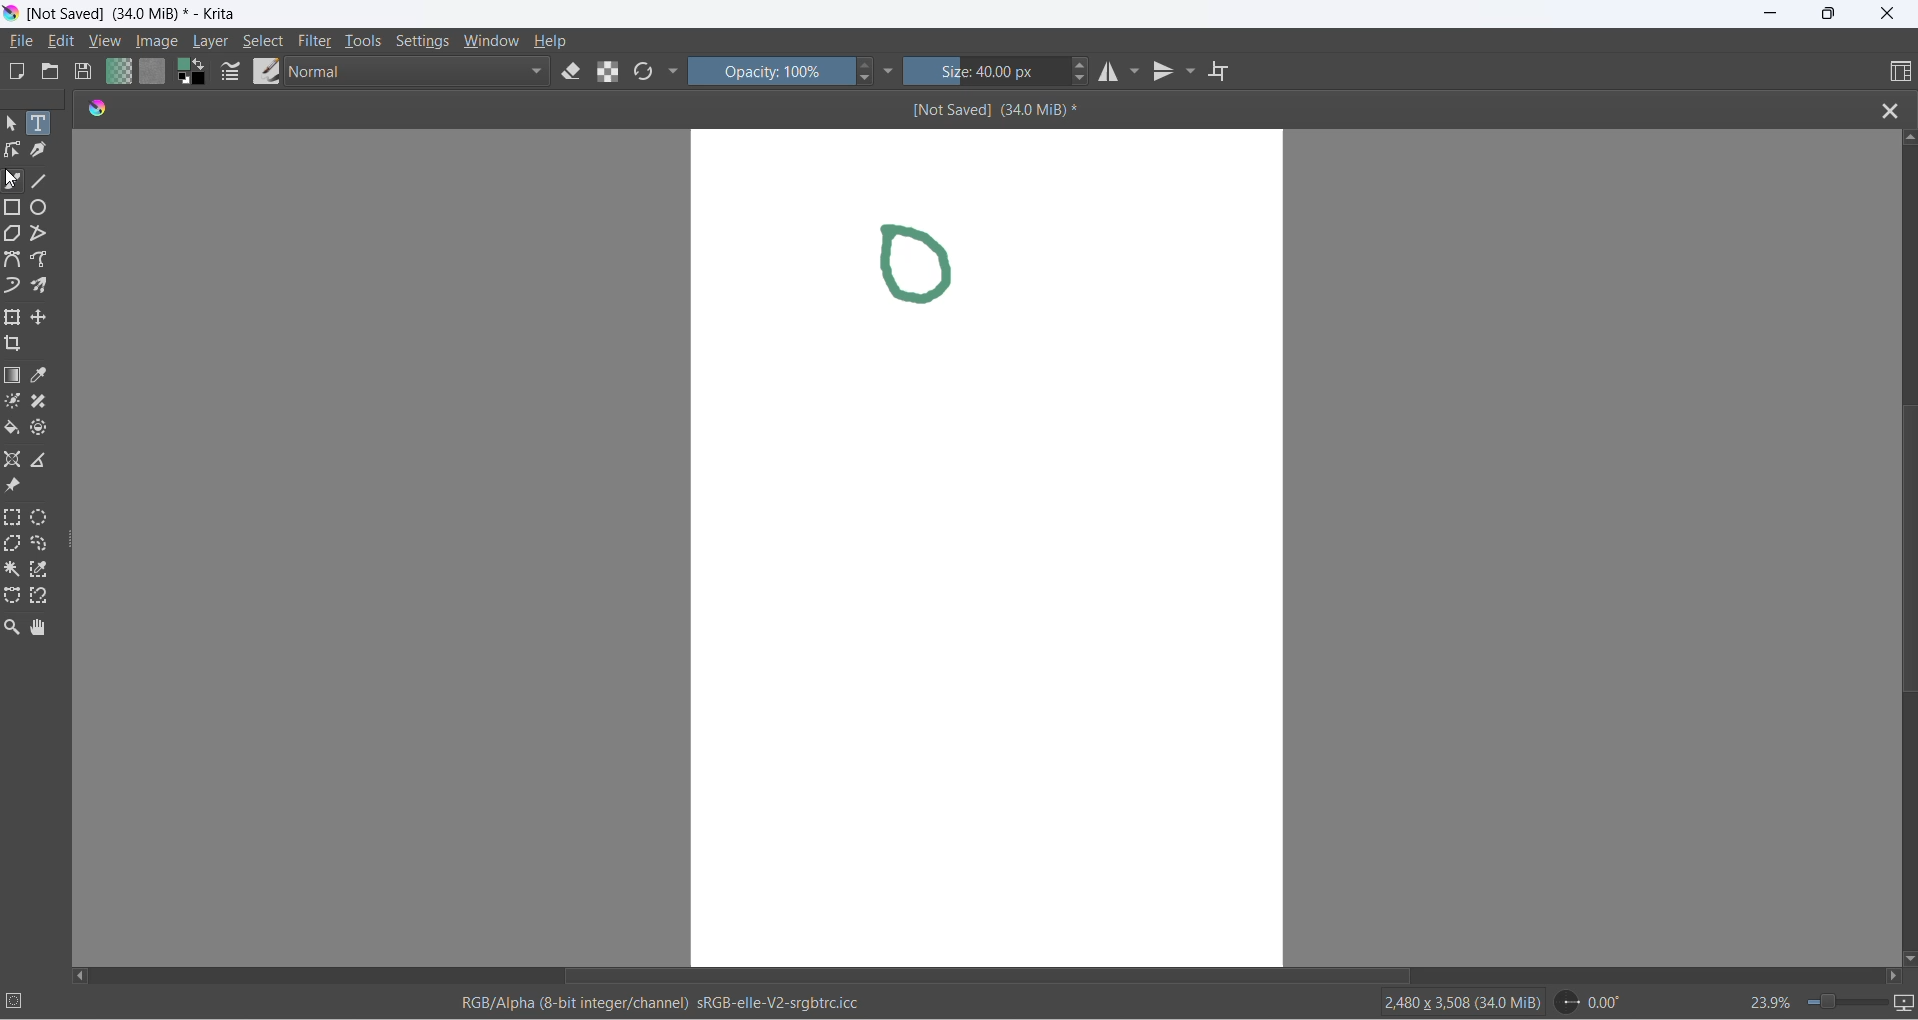 The height and width of the screenshot is (1020, 1918). Describe the element at coordinates (20, 348) in the screenshot. I see `crop an image to an area` at that location.